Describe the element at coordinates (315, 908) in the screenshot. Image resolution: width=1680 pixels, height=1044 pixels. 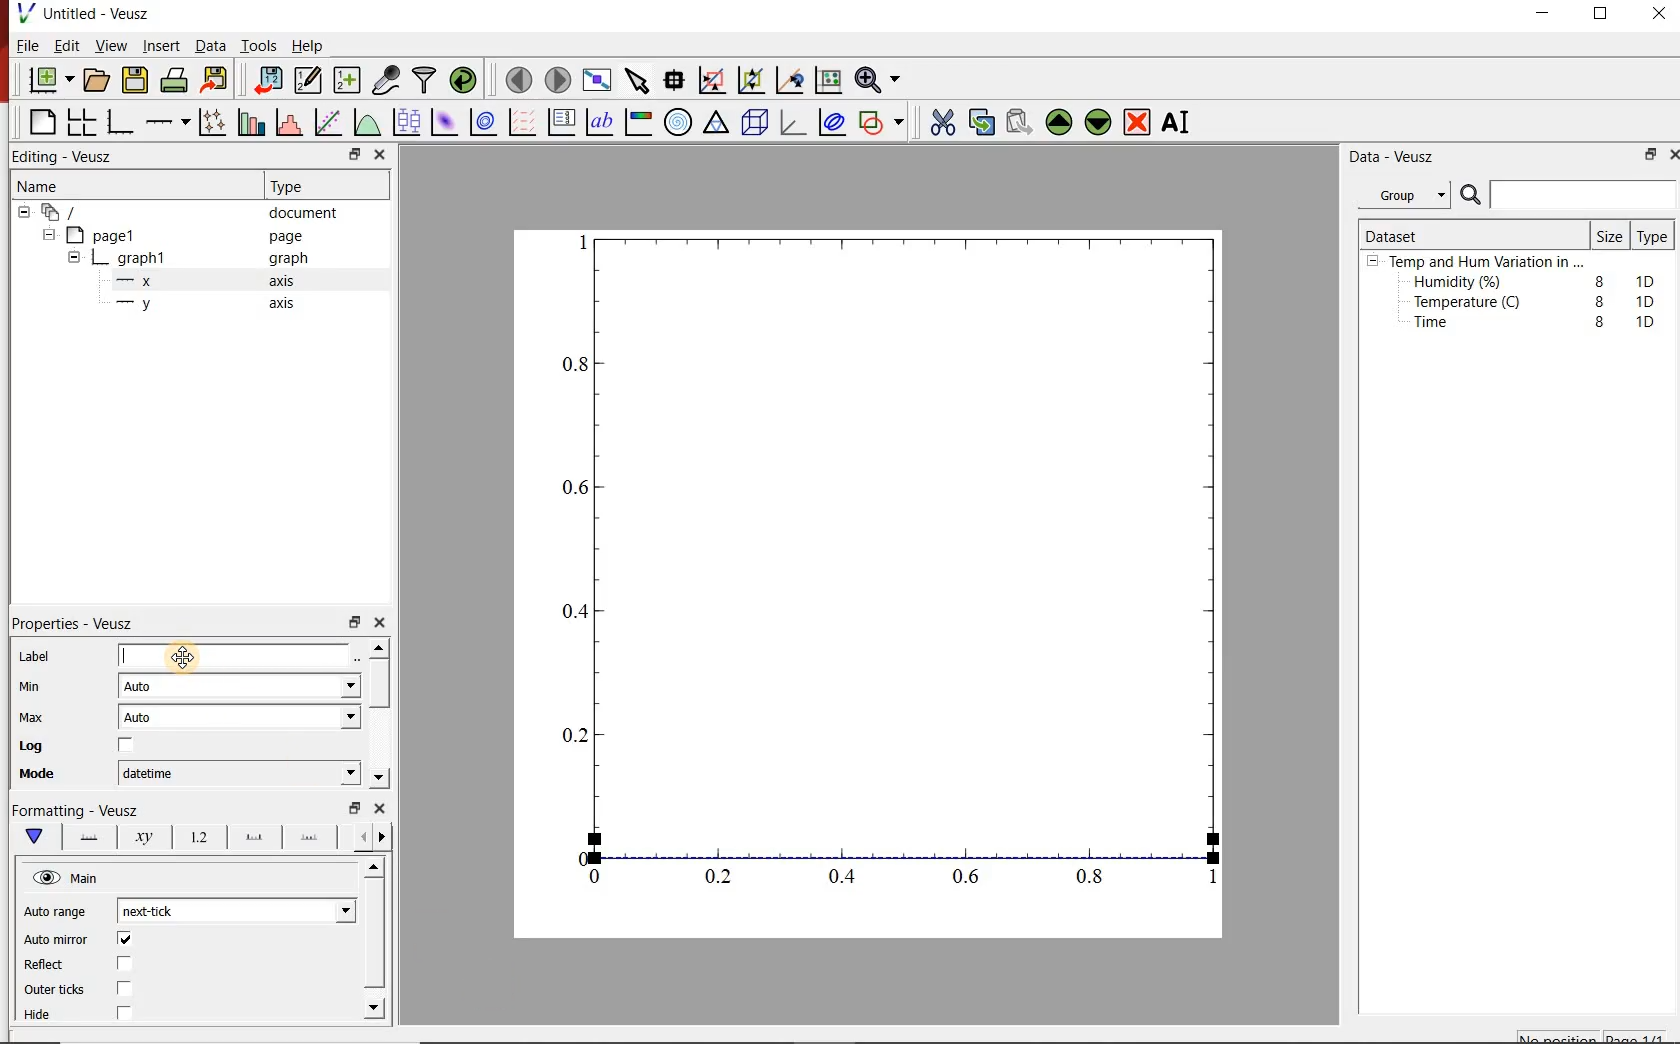
I see `Auto range dropdown` at that location.